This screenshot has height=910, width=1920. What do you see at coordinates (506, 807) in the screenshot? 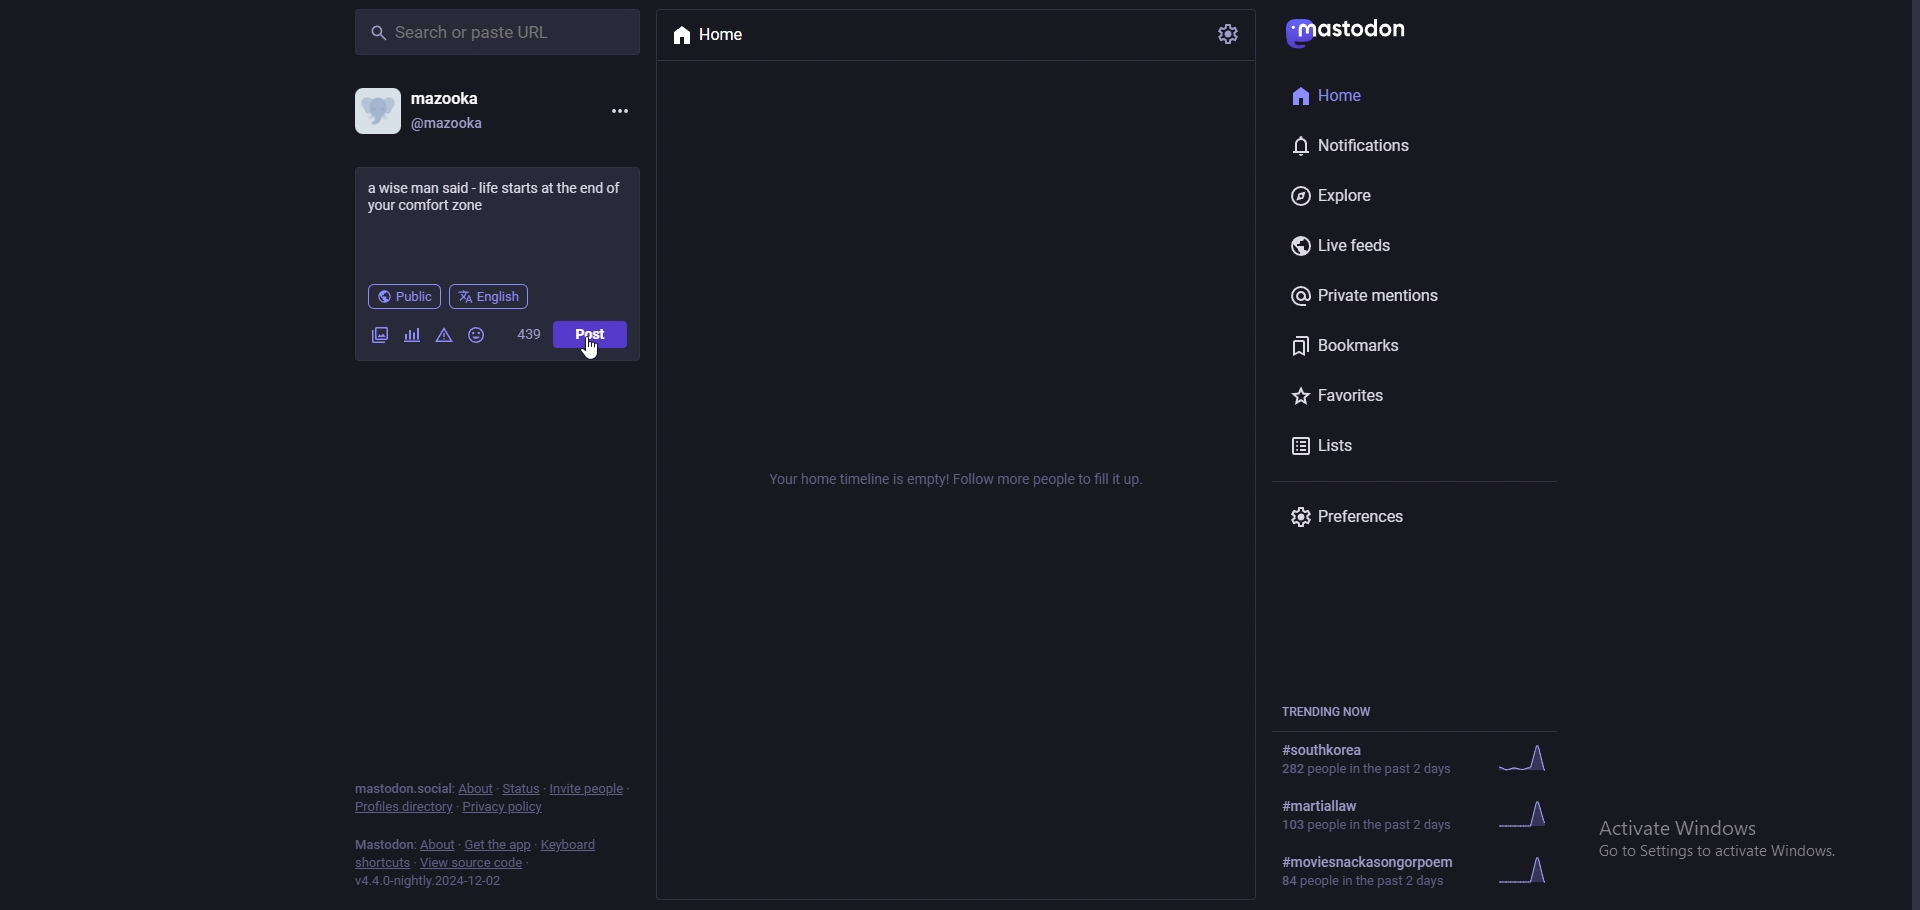
I see `privacy policy` at bounding box center [506, 807].